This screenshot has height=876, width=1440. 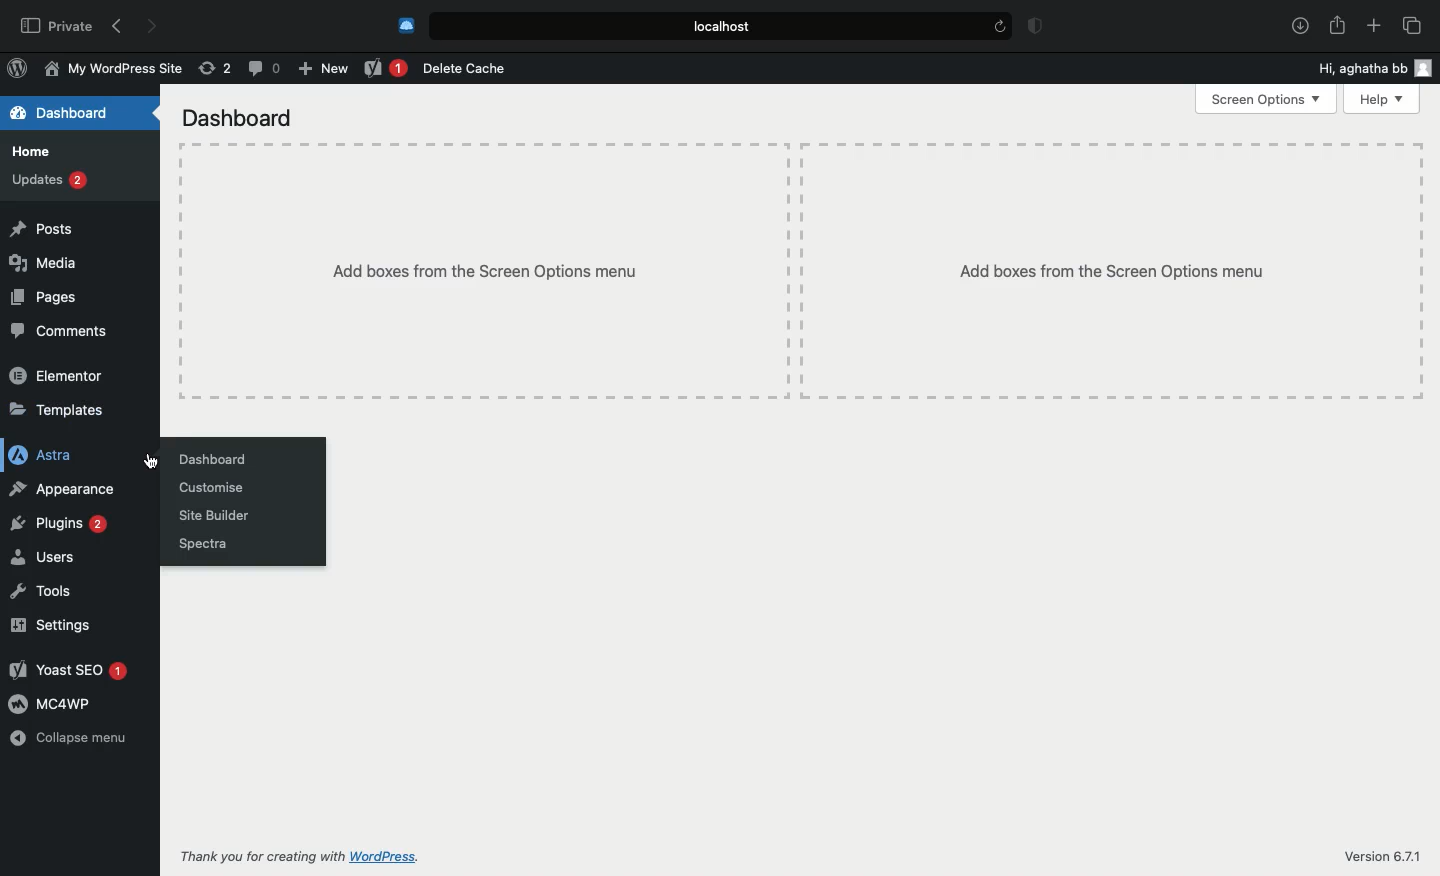 I want to click on Comment (0), so click(x=265, y=67).